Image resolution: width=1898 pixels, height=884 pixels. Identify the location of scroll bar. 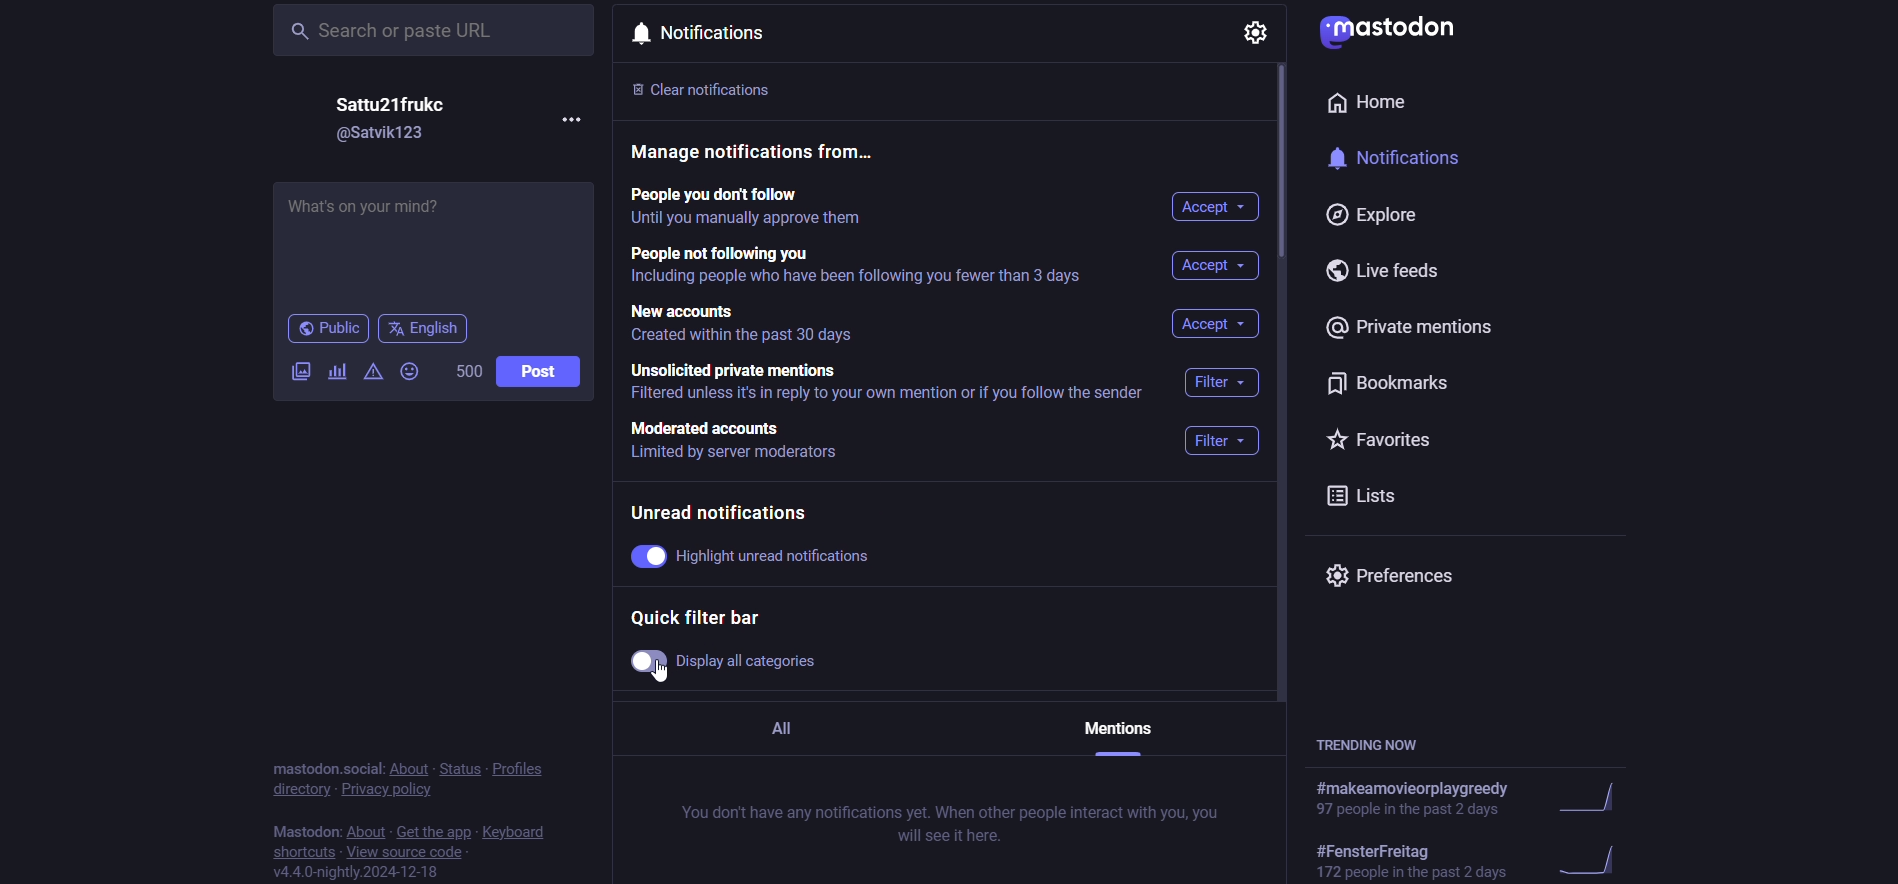
(1284, 171).